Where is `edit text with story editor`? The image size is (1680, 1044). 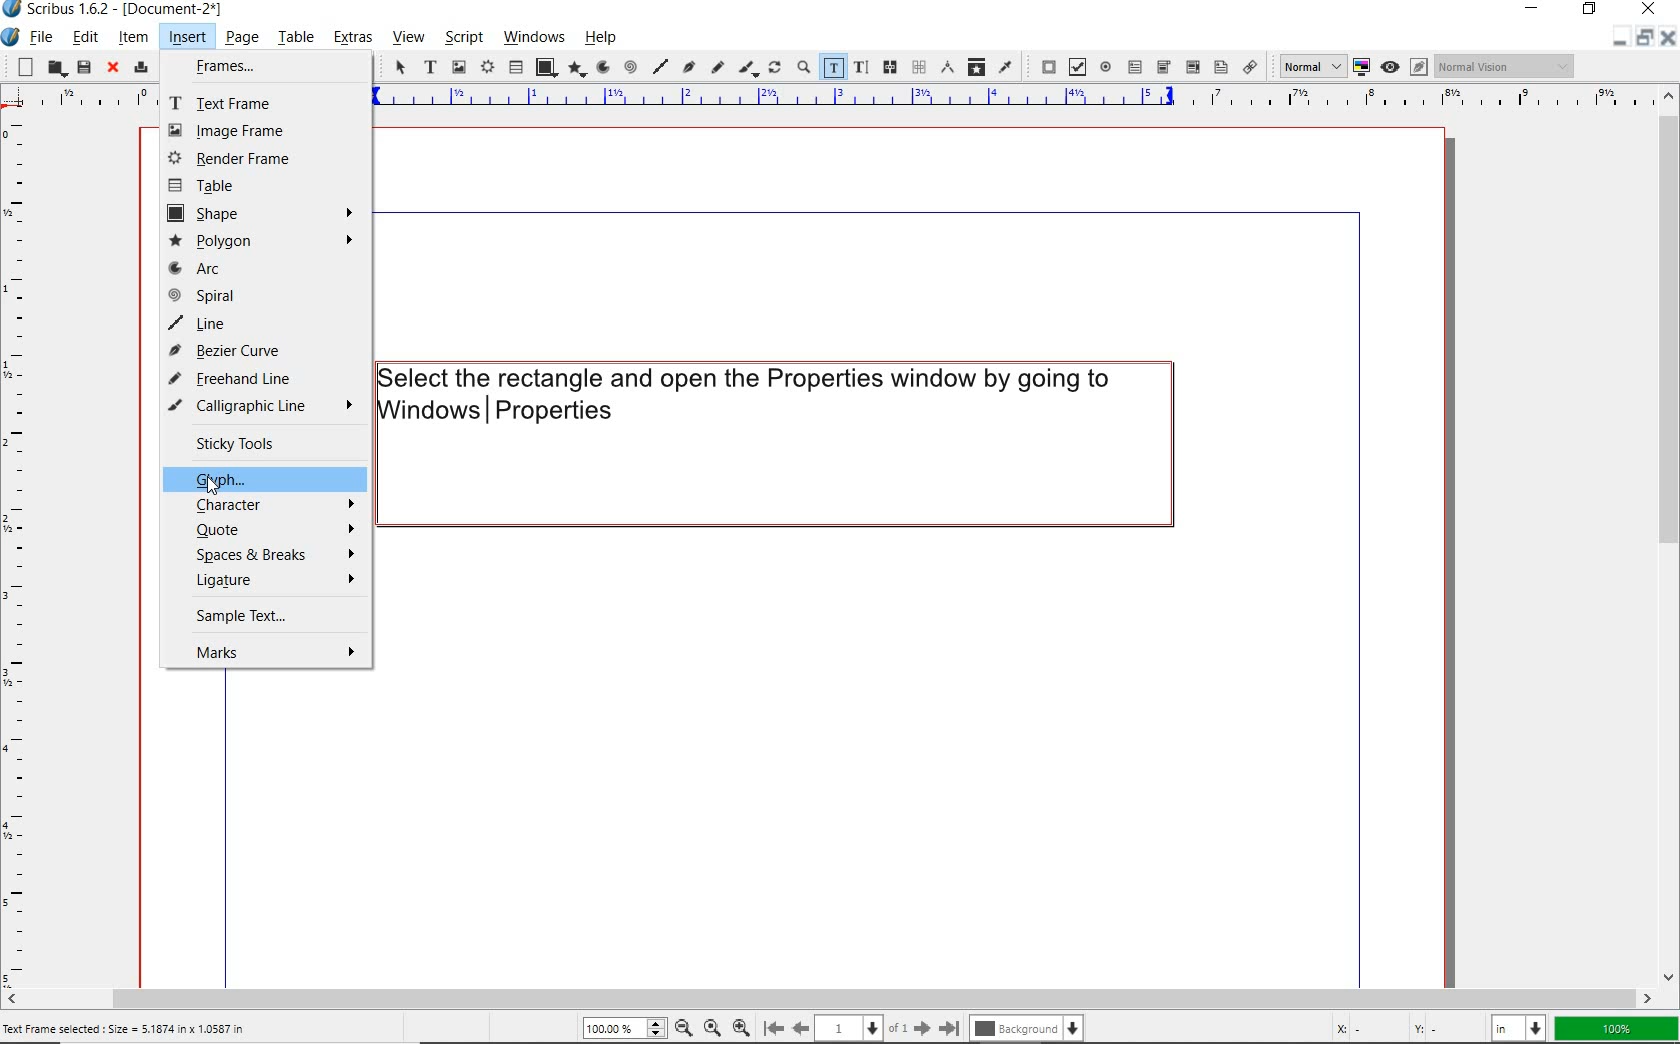
edit text with story editor is located at coordinates (860, 66).